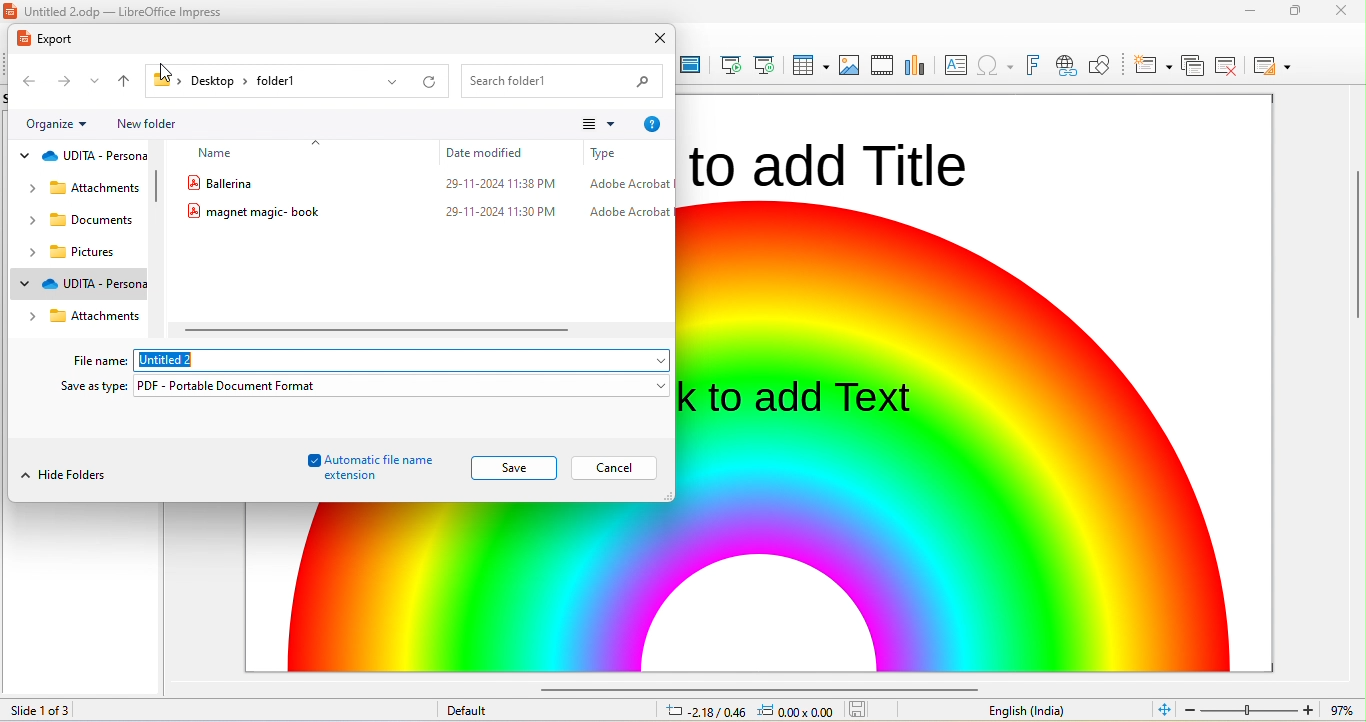 This screenshot has height=722, width=1366. Describe the element at coordinates (65, 81) in the screenshot. I see `` at that location.